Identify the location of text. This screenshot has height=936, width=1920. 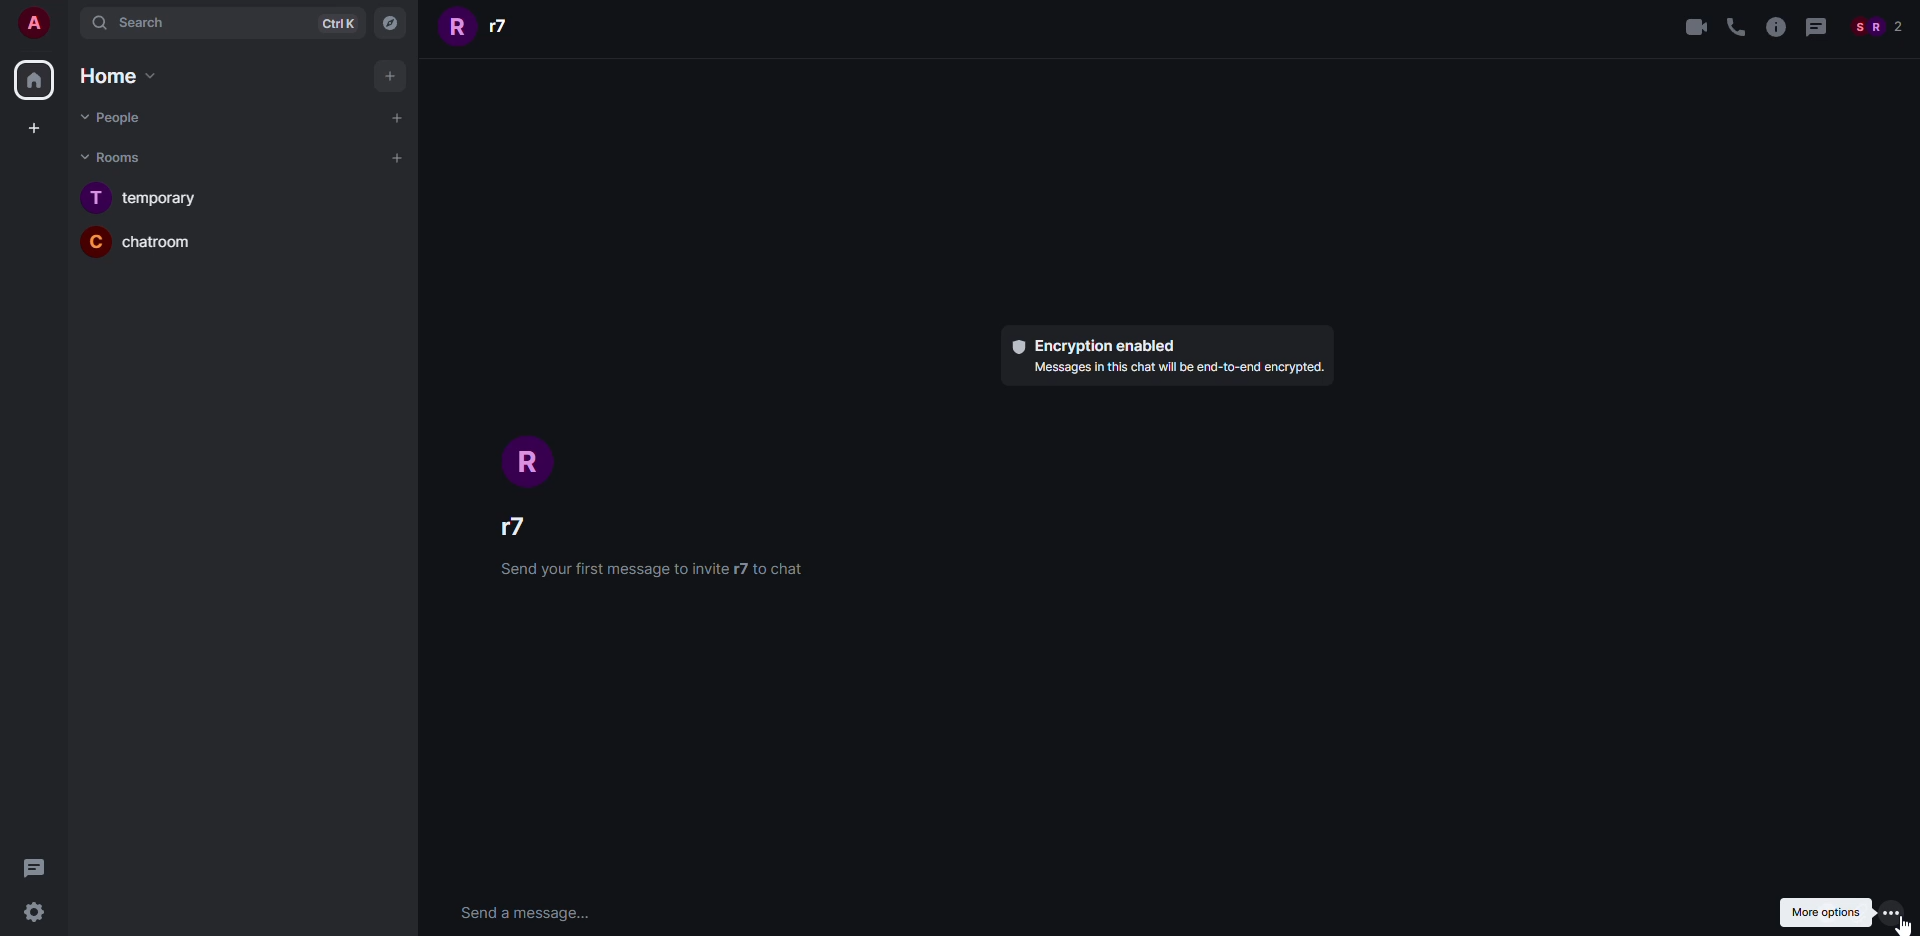
(1175, 369).